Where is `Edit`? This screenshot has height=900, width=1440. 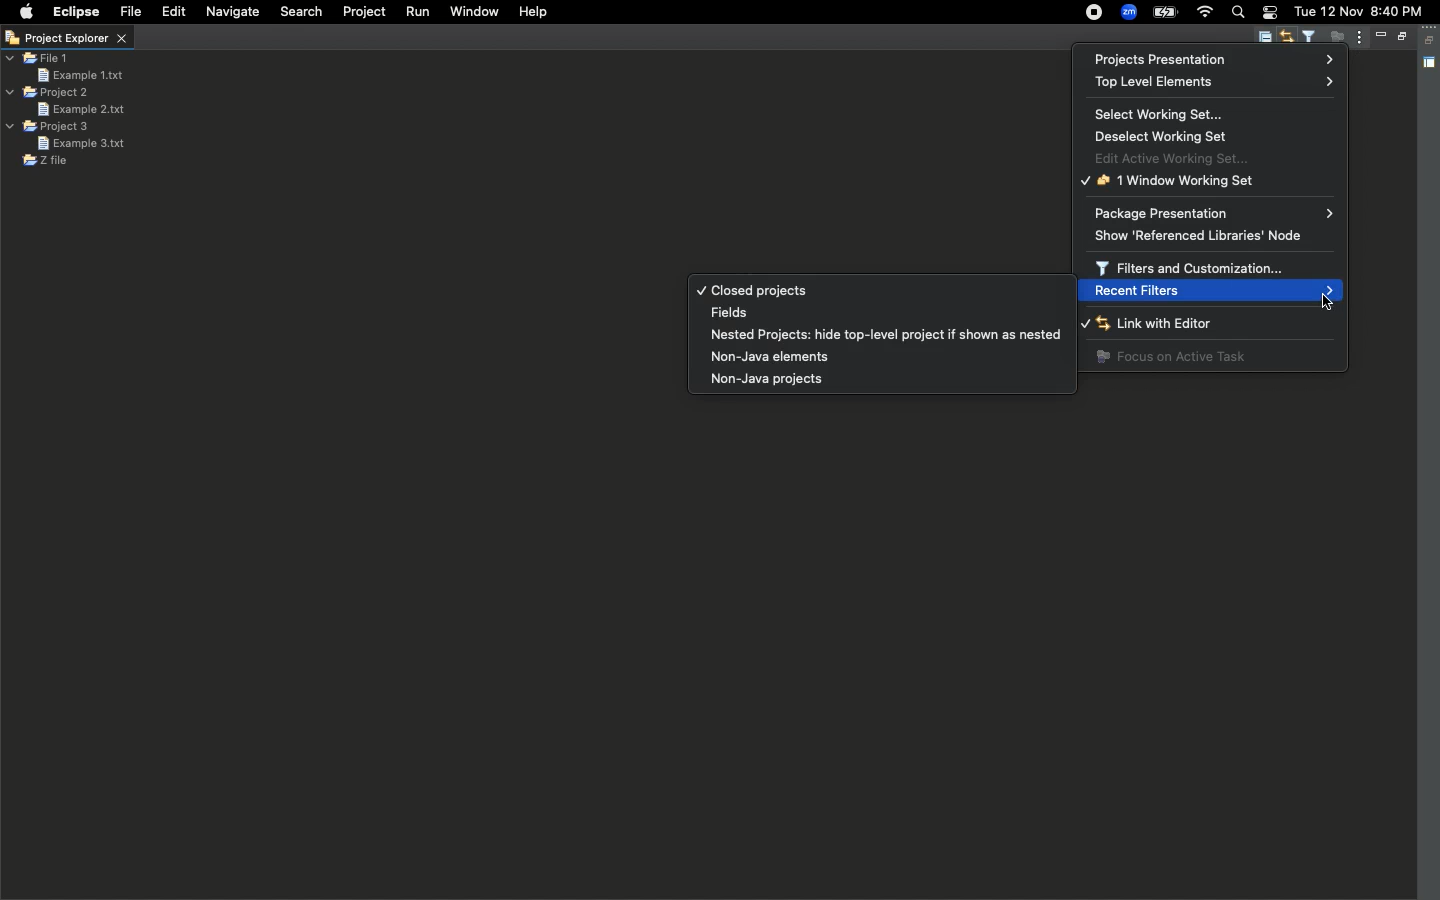
Edit is located at coordinates (171, 11).